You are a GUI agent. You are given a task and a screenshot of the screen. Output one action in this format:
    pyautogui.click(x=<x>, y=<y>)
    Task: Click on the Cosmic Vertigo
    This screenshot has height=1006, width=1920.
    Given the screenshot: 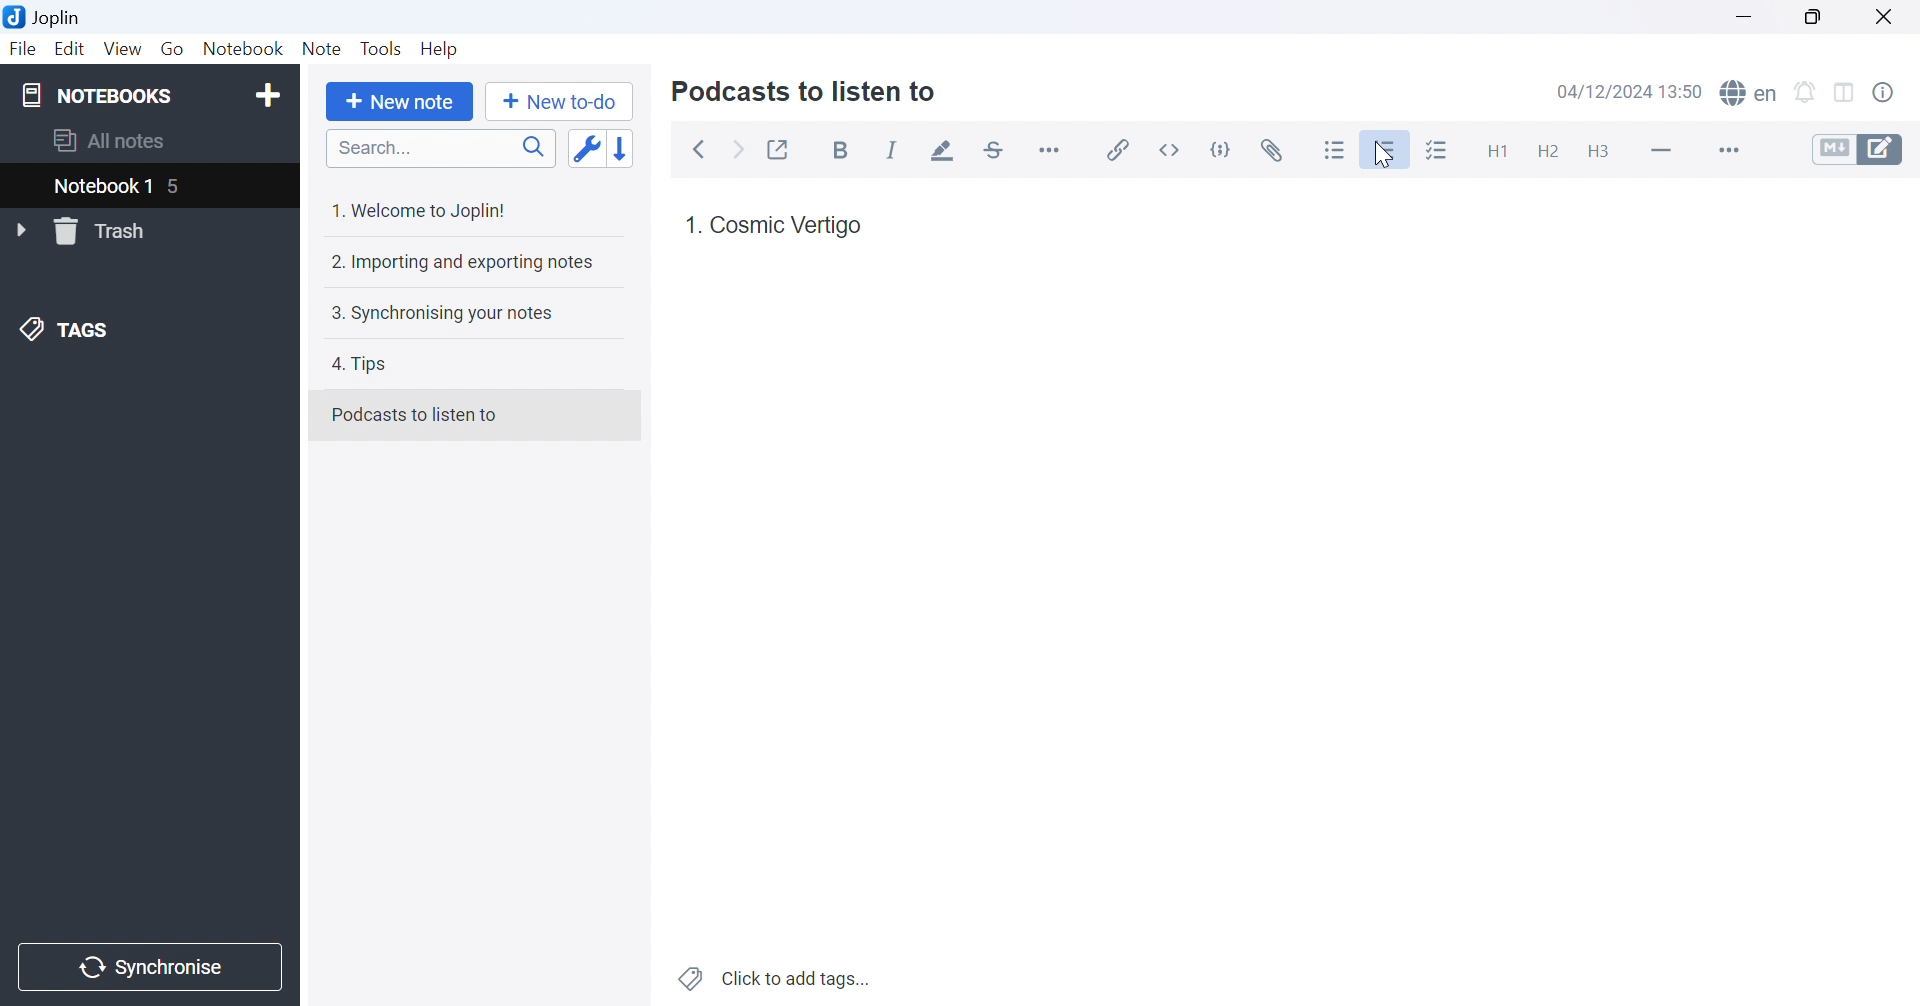 What is the action you would take?
    pyautogui.click(x=788, y=226)
    